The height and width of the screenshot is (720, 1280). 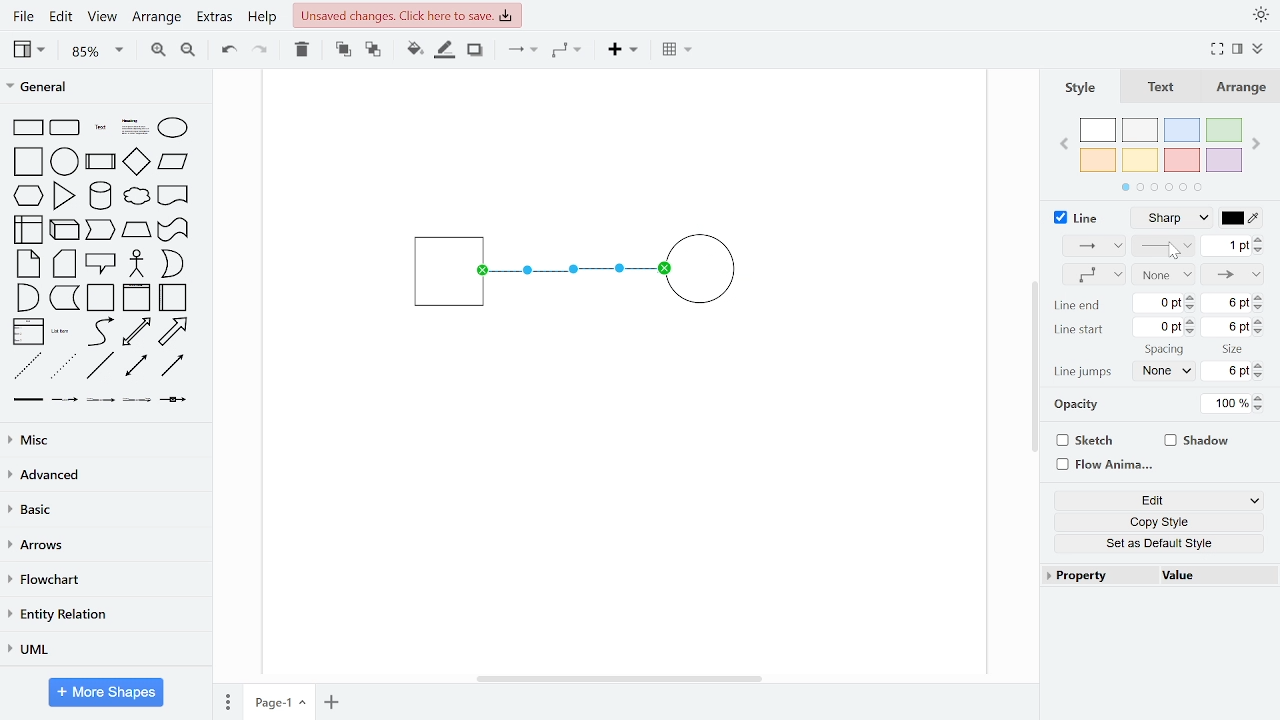 What do you see at coordinates (139, 401) in the screenshot?
I see `connector with 3 labels` at bounding box center [139, 401].